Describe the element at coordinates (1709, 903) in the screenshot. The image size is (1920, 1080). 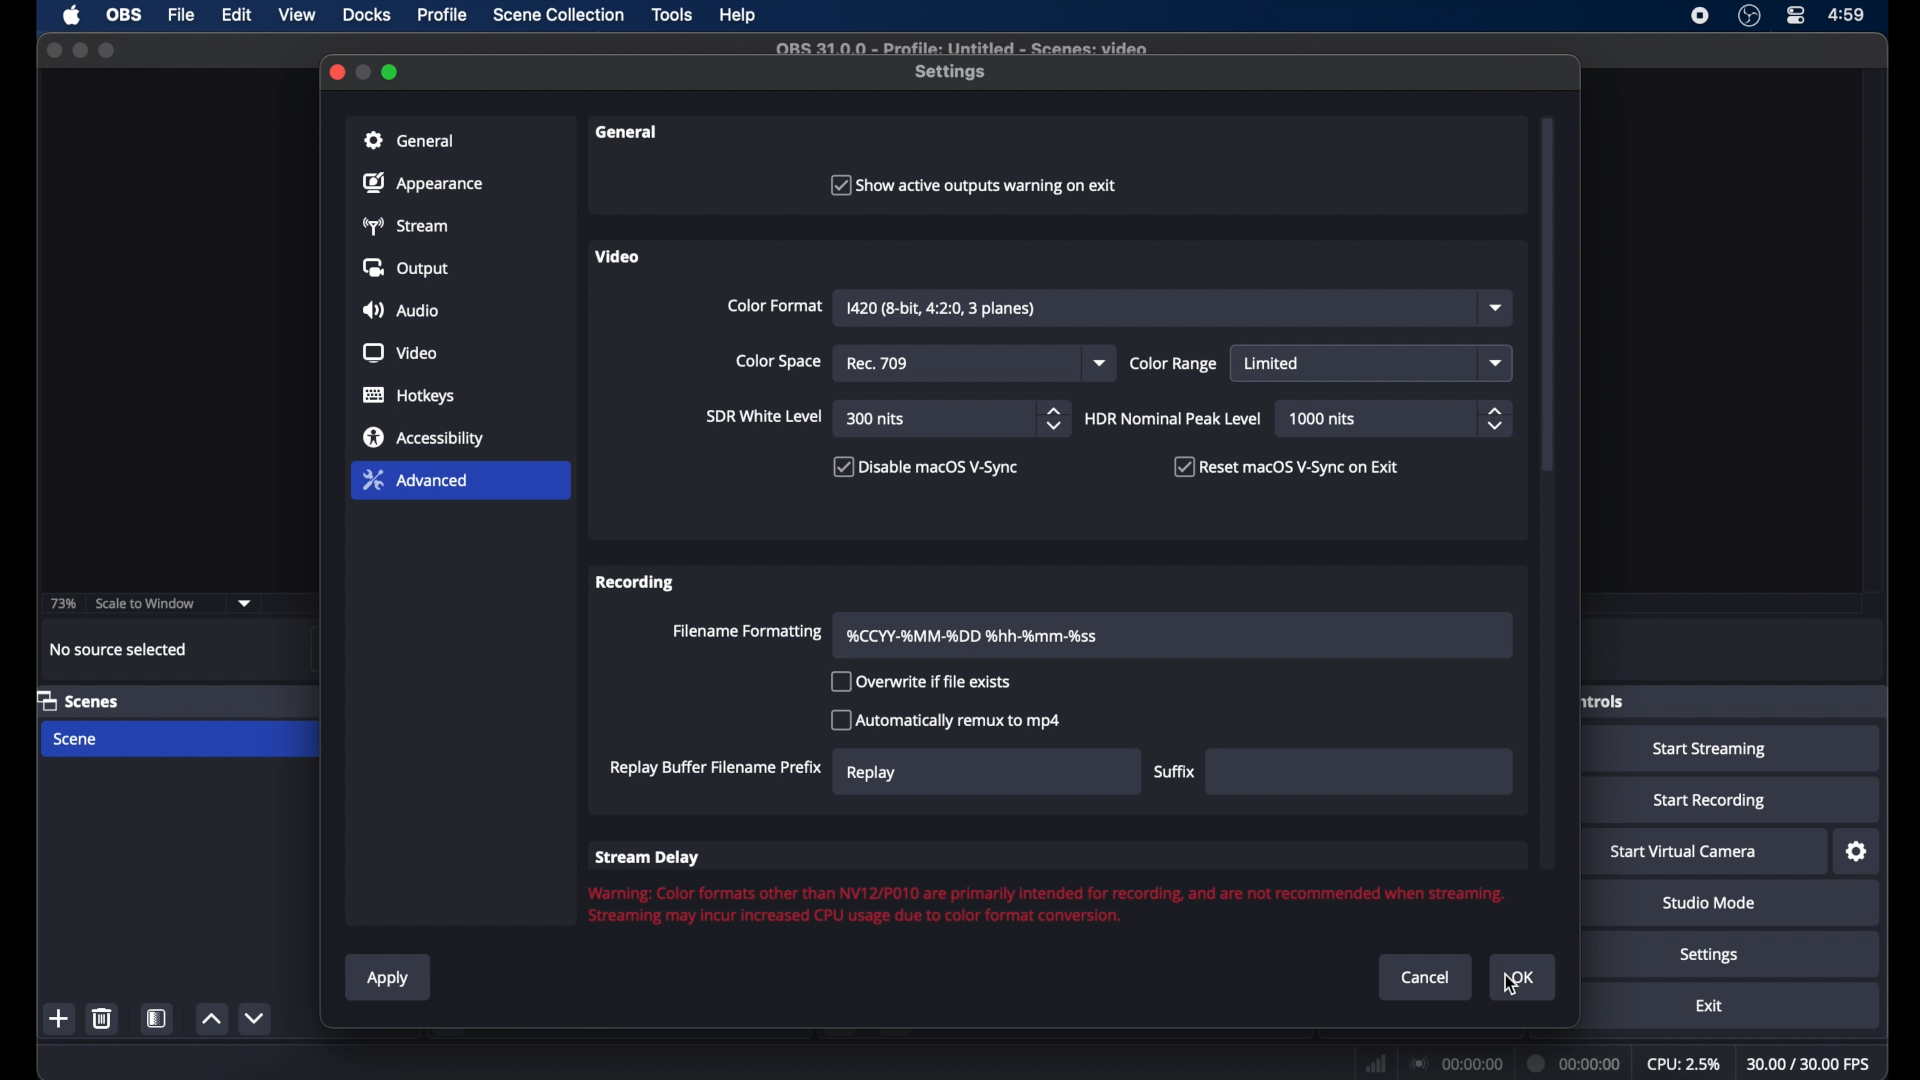
I see `studio mode` at that location.